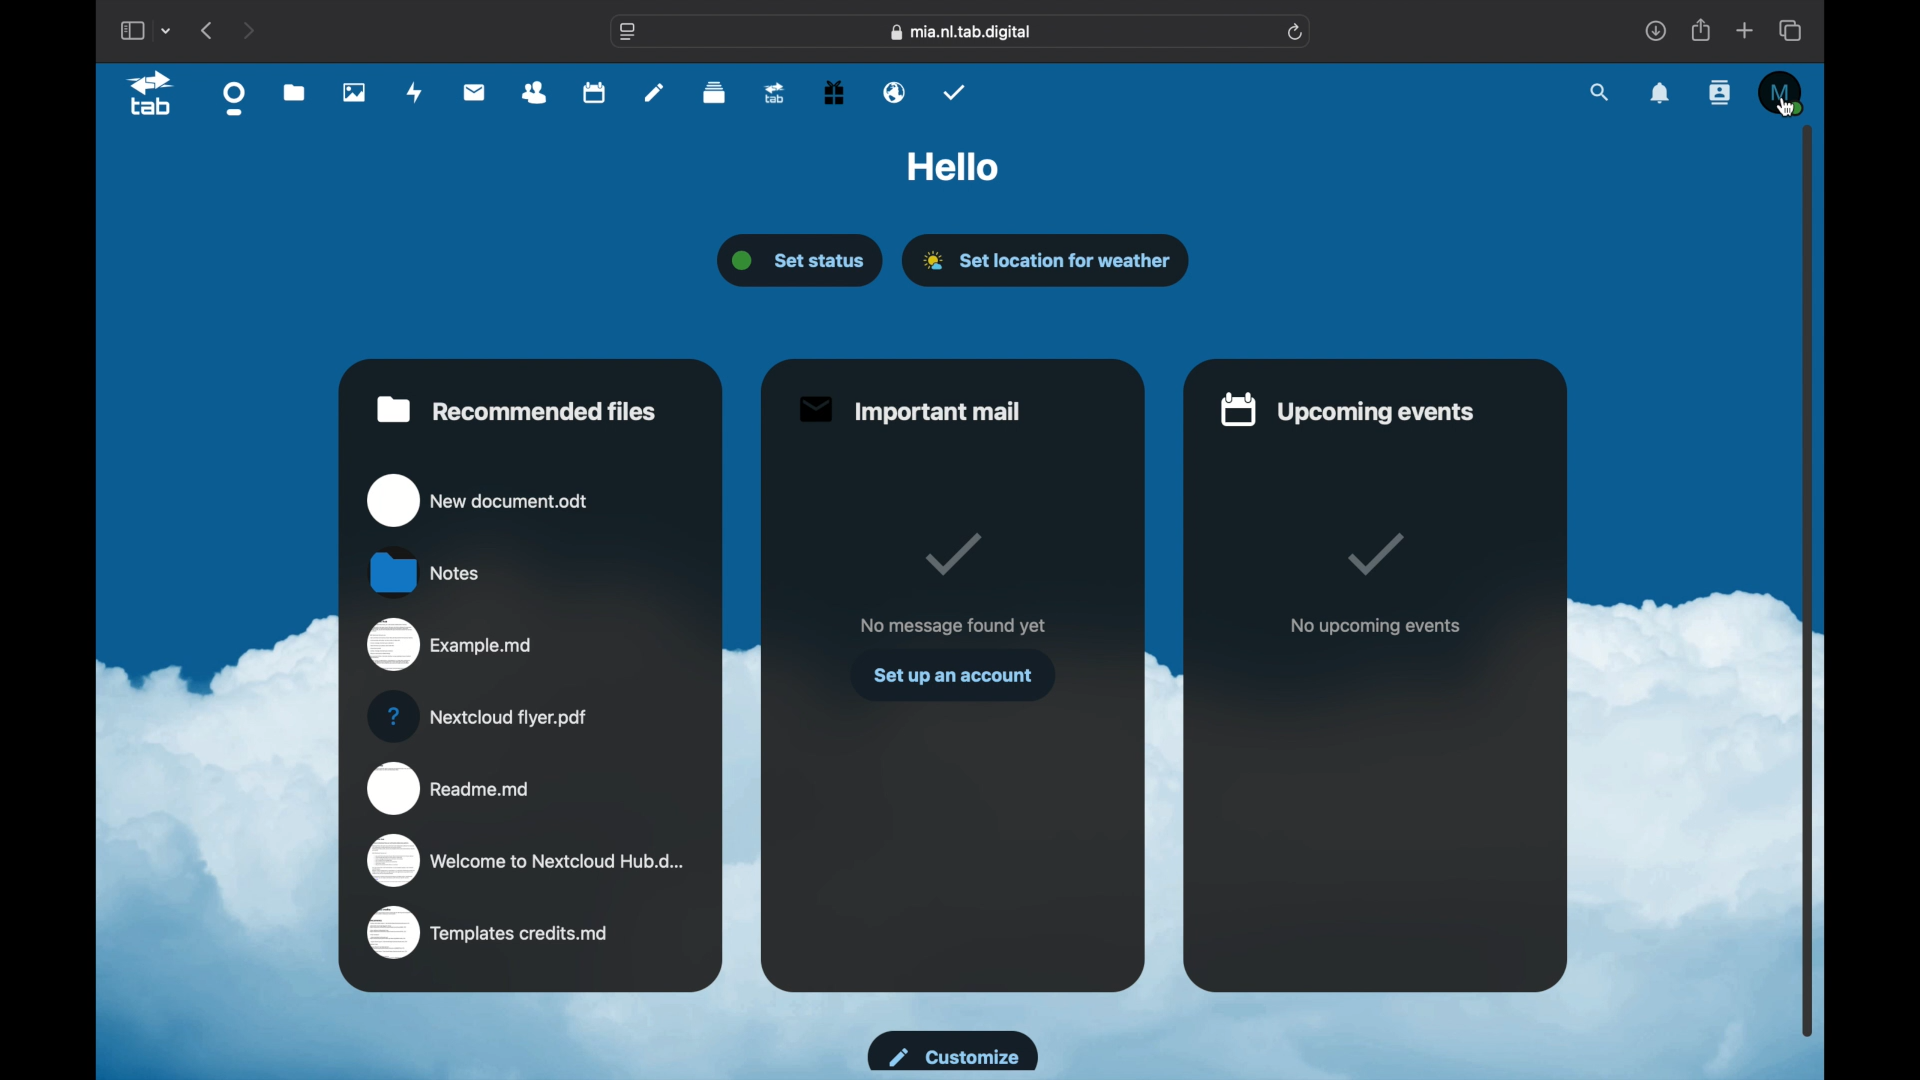  I want to click on email, so click(895, 93).